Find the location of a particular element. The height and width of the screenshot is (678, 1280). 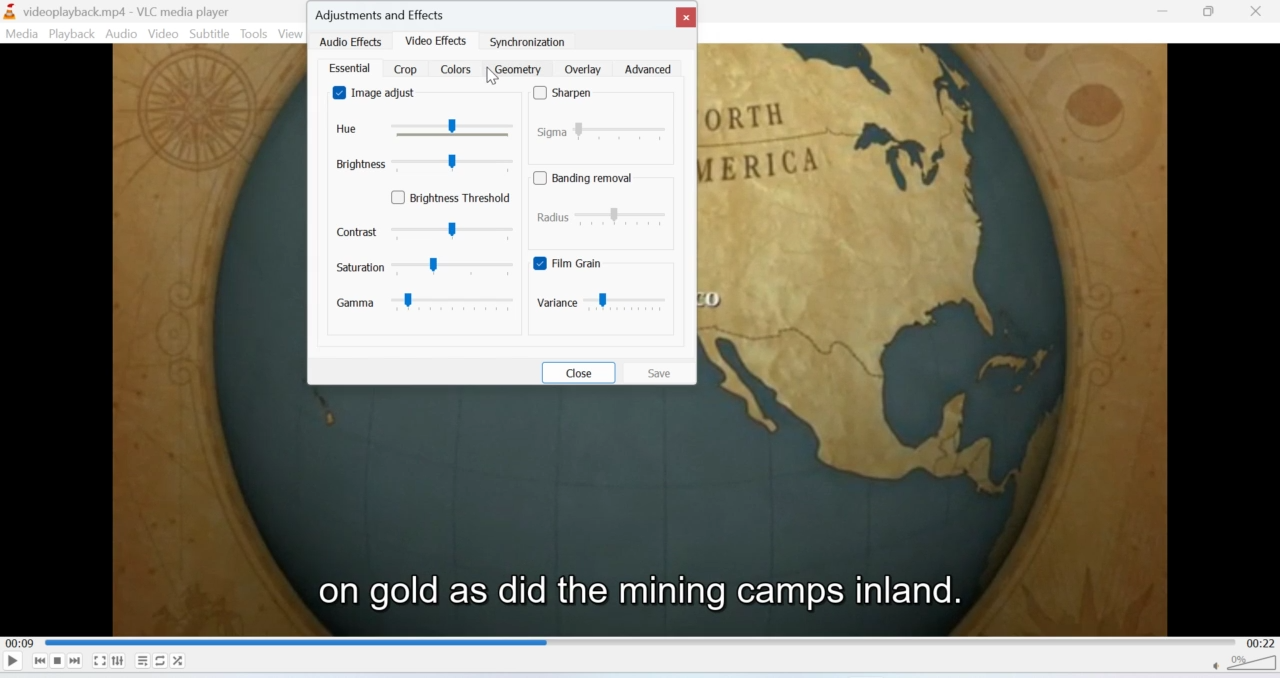

save is located at coordinates (663, 375).